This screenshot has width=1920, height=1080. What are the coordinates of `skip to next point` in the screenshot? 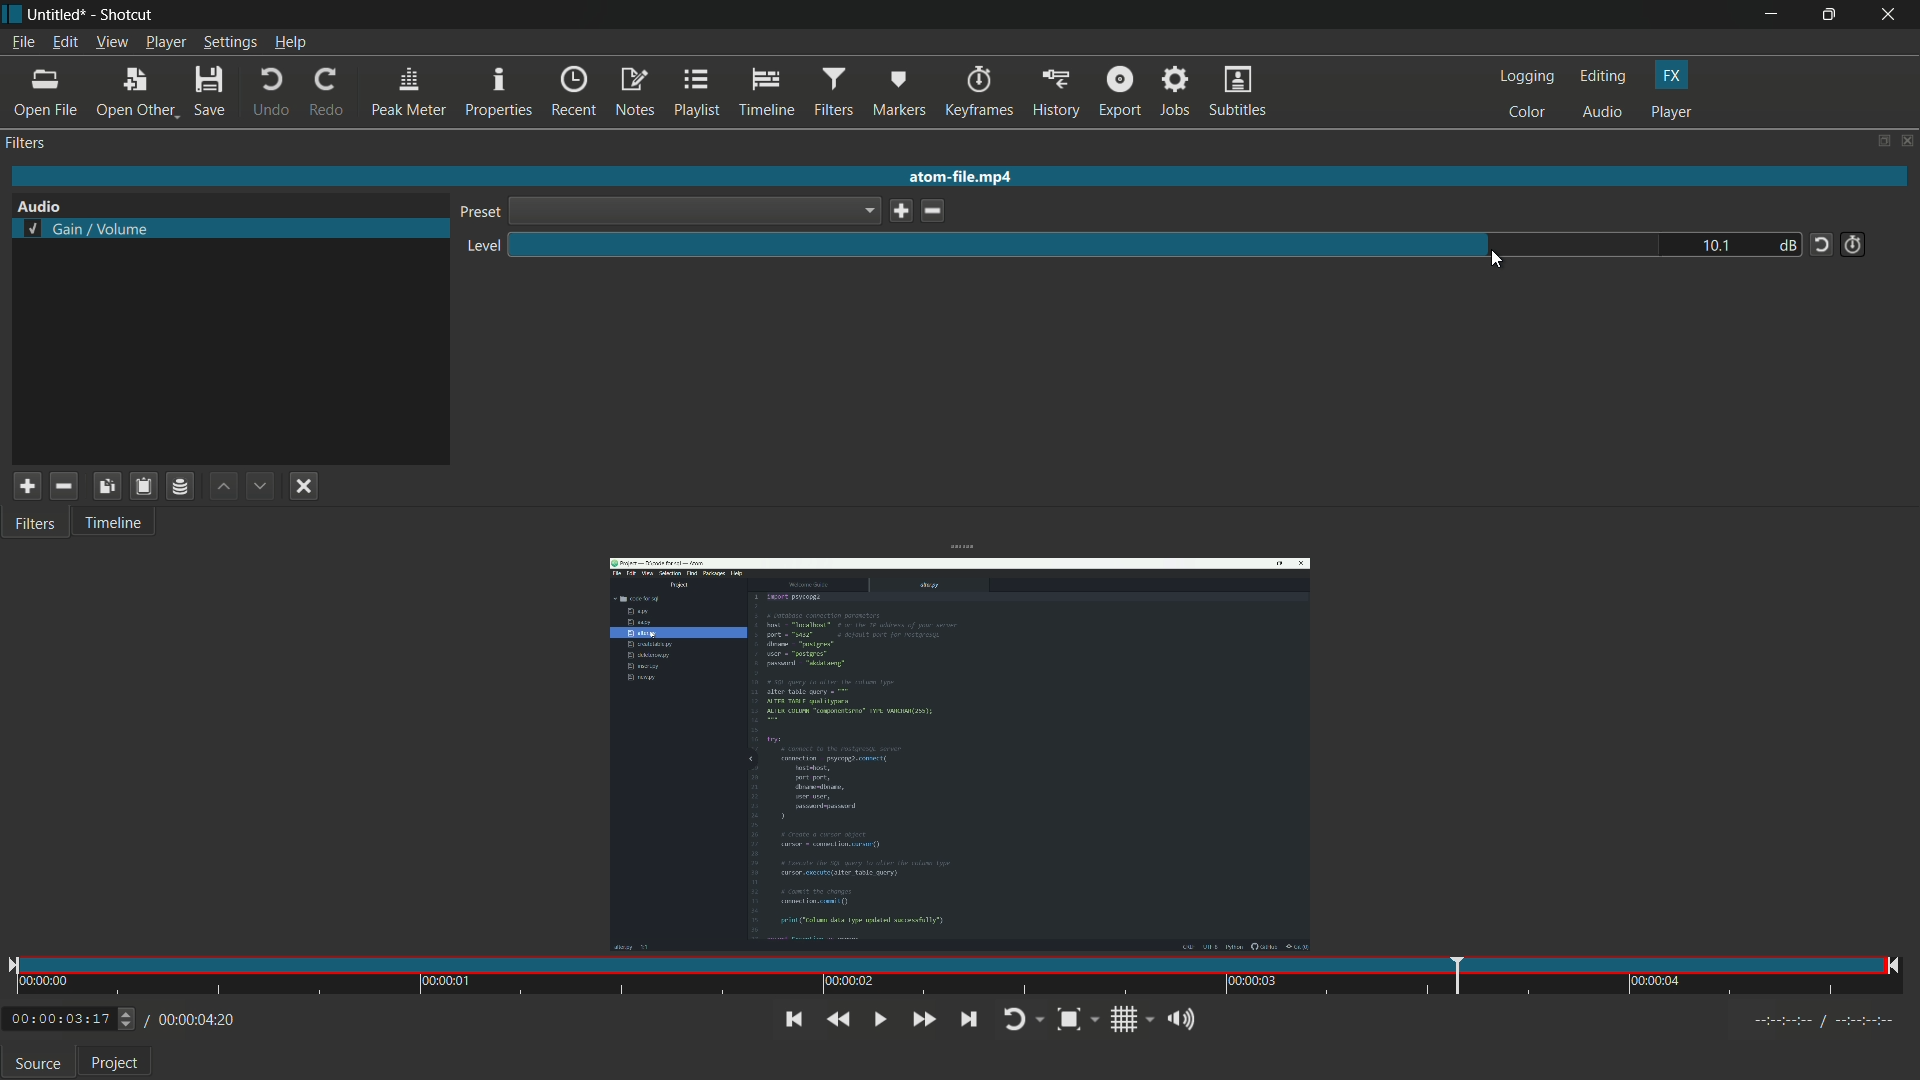 It's located at (968, 1020).